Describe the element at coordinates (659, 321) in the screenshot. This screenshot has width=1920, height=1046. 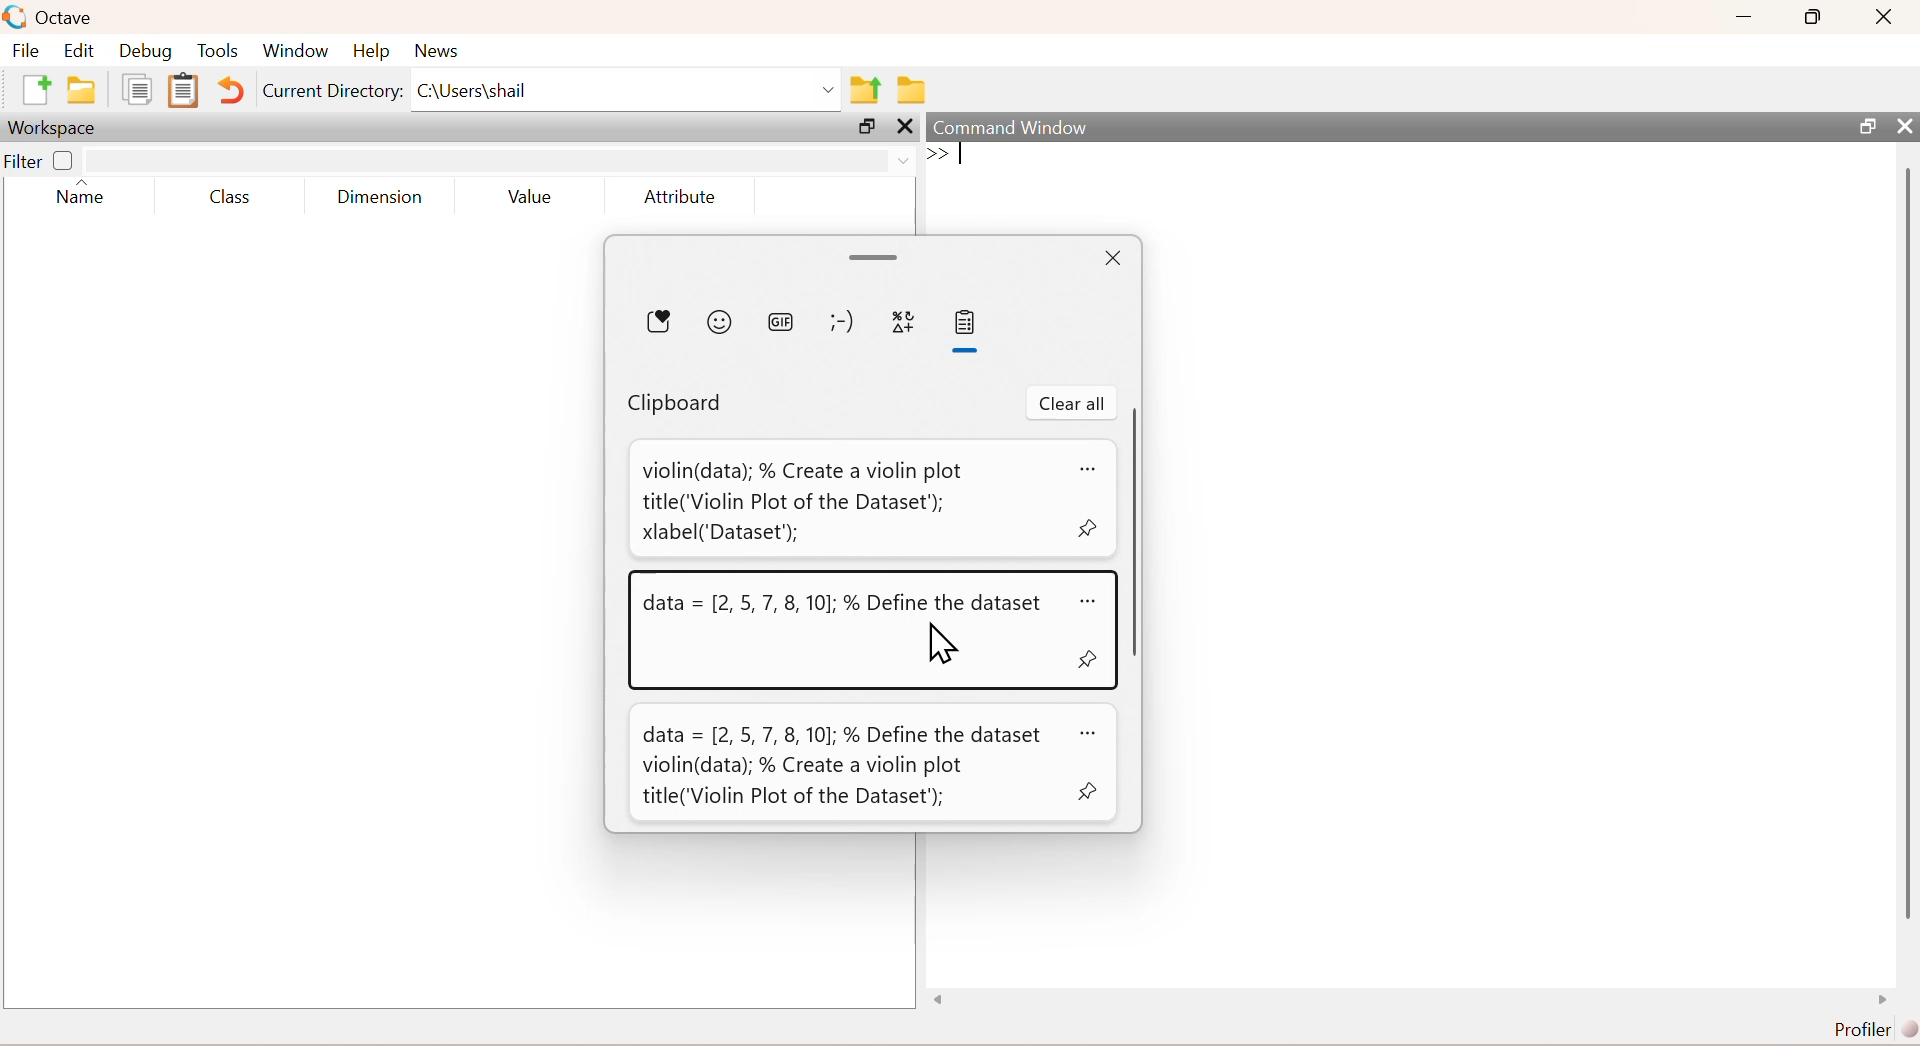
I see `Favourites ` at that location.